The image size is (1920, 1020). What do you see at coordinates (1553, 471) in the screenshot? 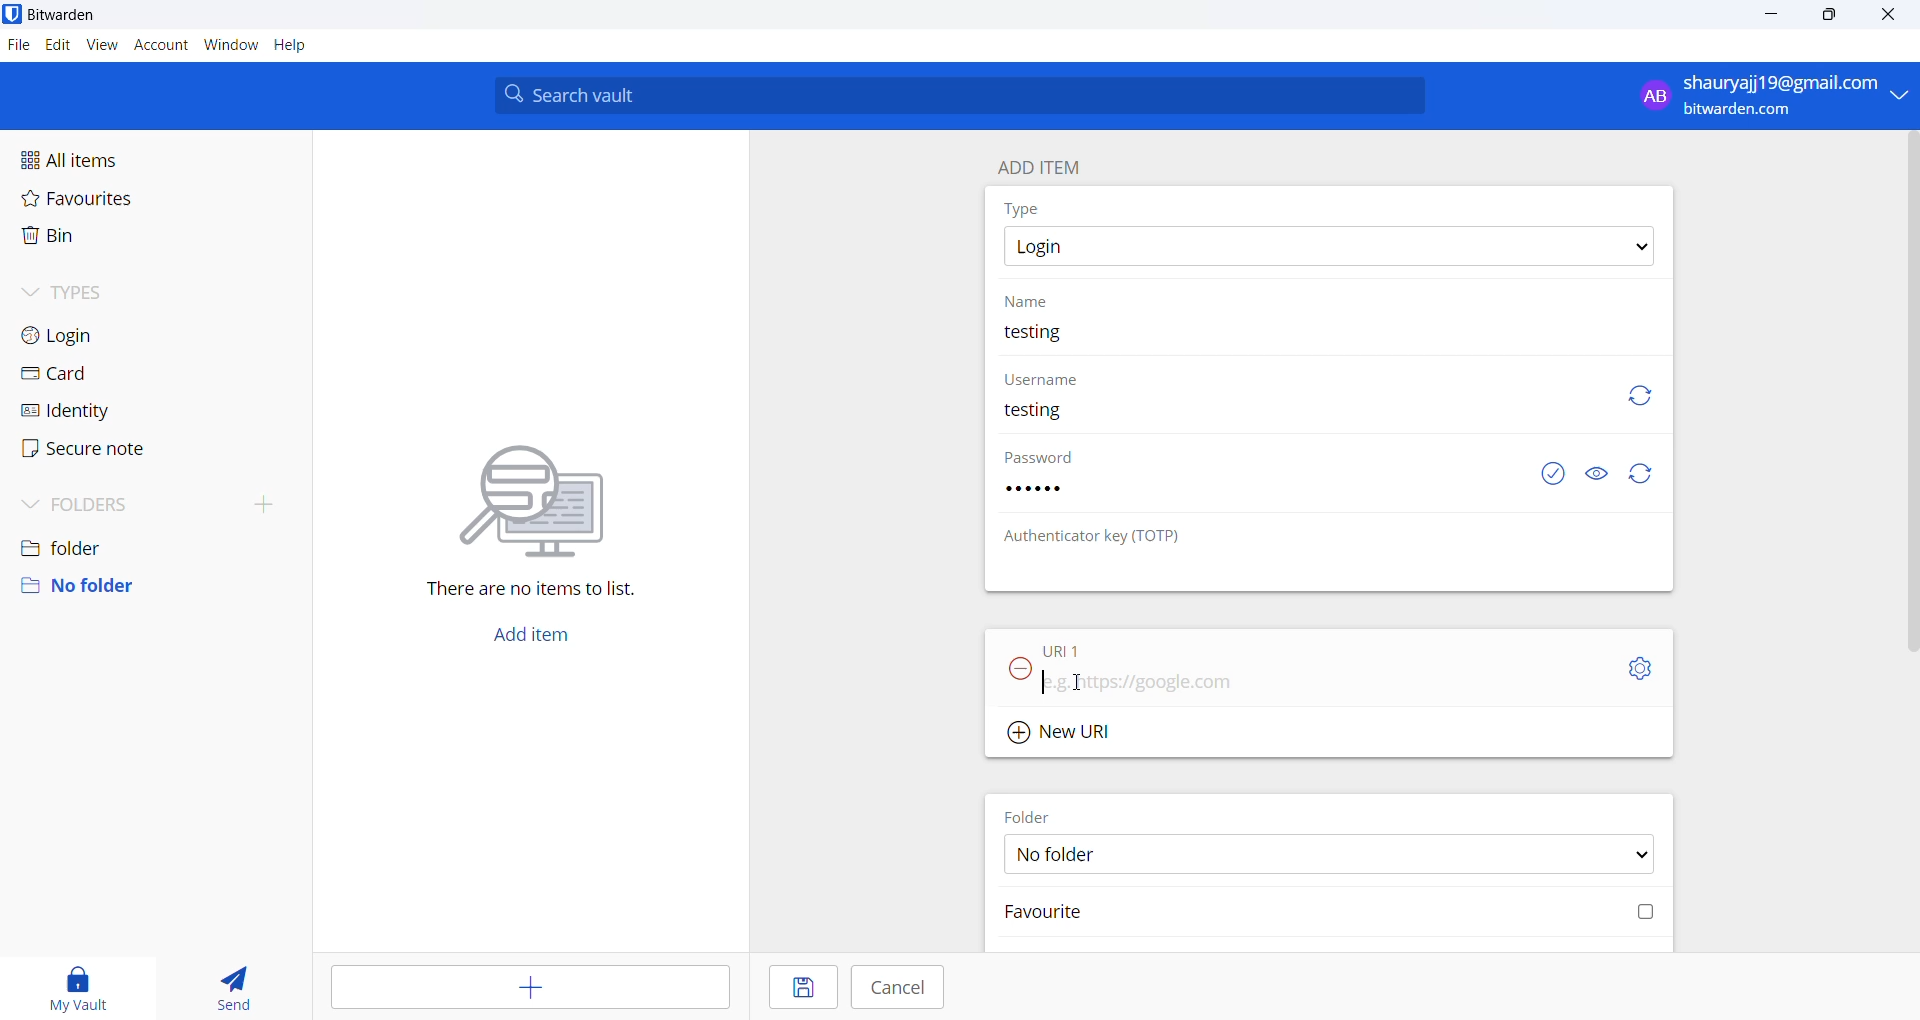
I see `exposed` at bounding box center [1553, 471].